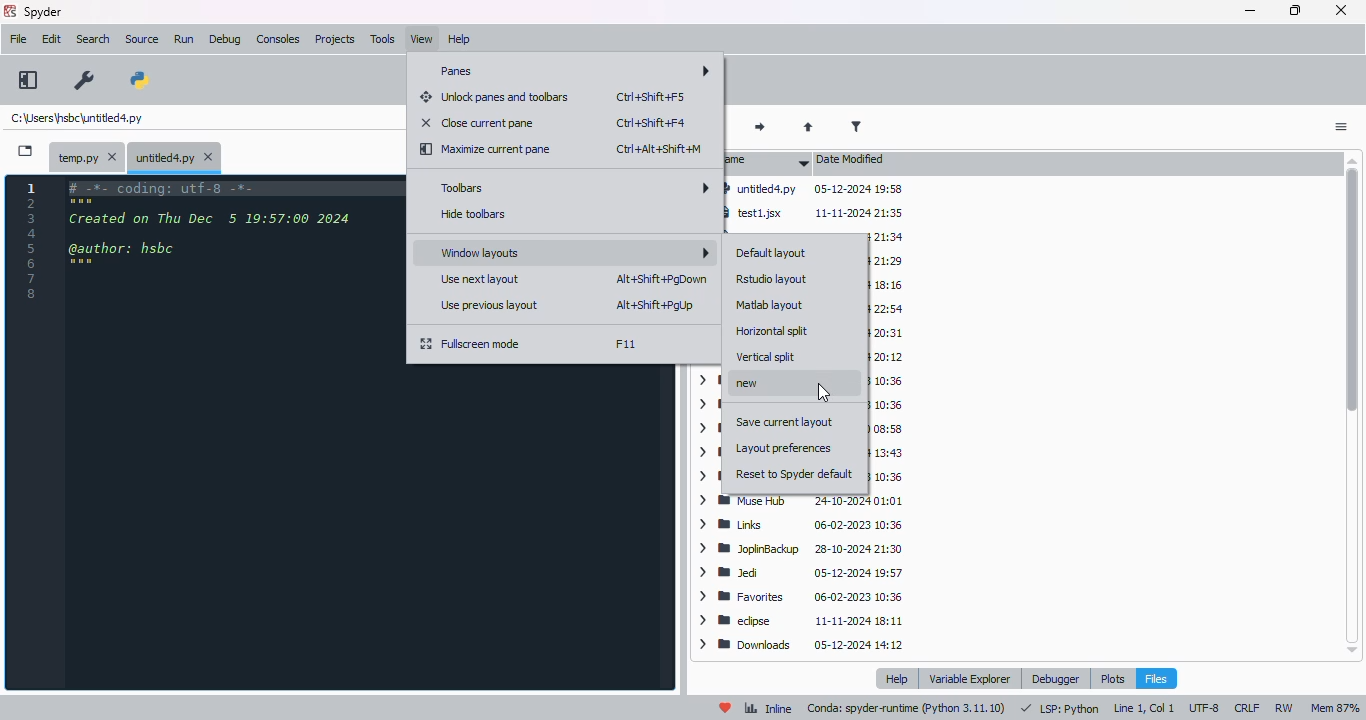 The width and height of the screenshot is (1366, 720). What do you see at coordinates (658, 149) in the screenshot?
I see `shortcut for maximize current pane` at bounding box center [658, 149].